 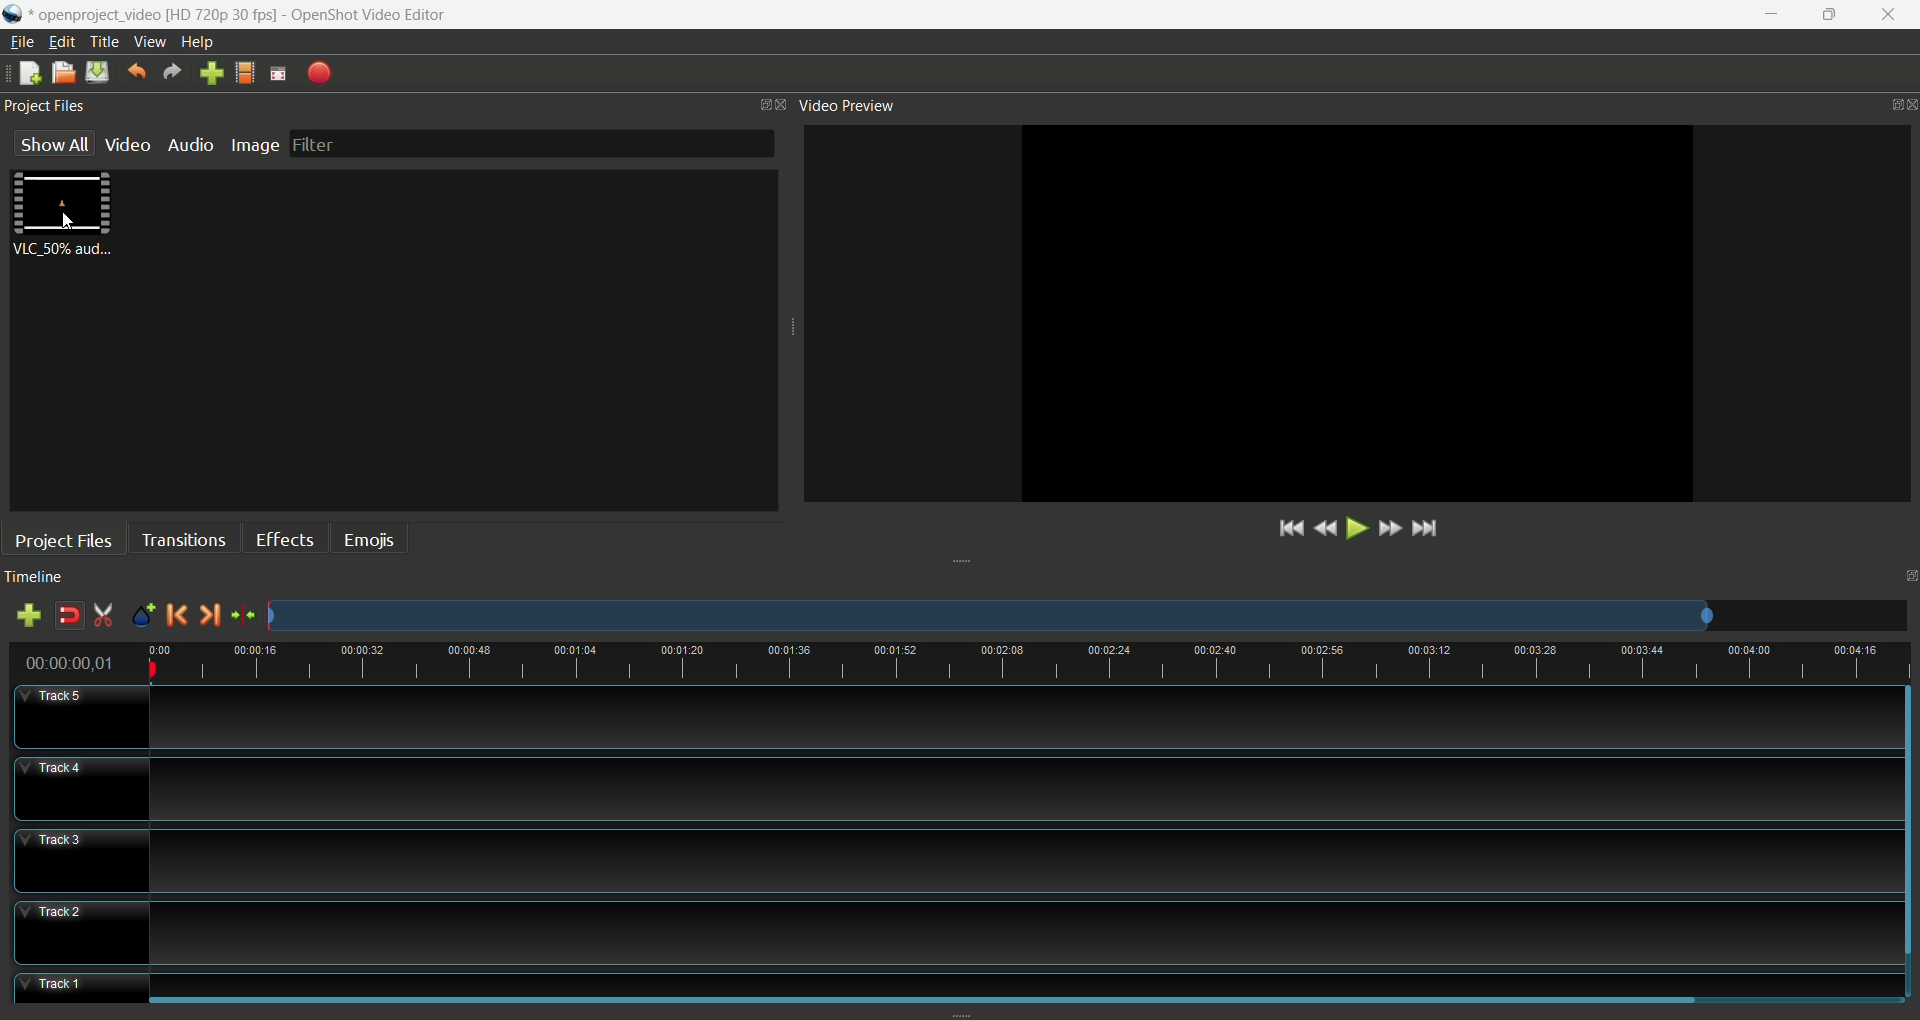 I want to click on help, so click(x=195, y=43).